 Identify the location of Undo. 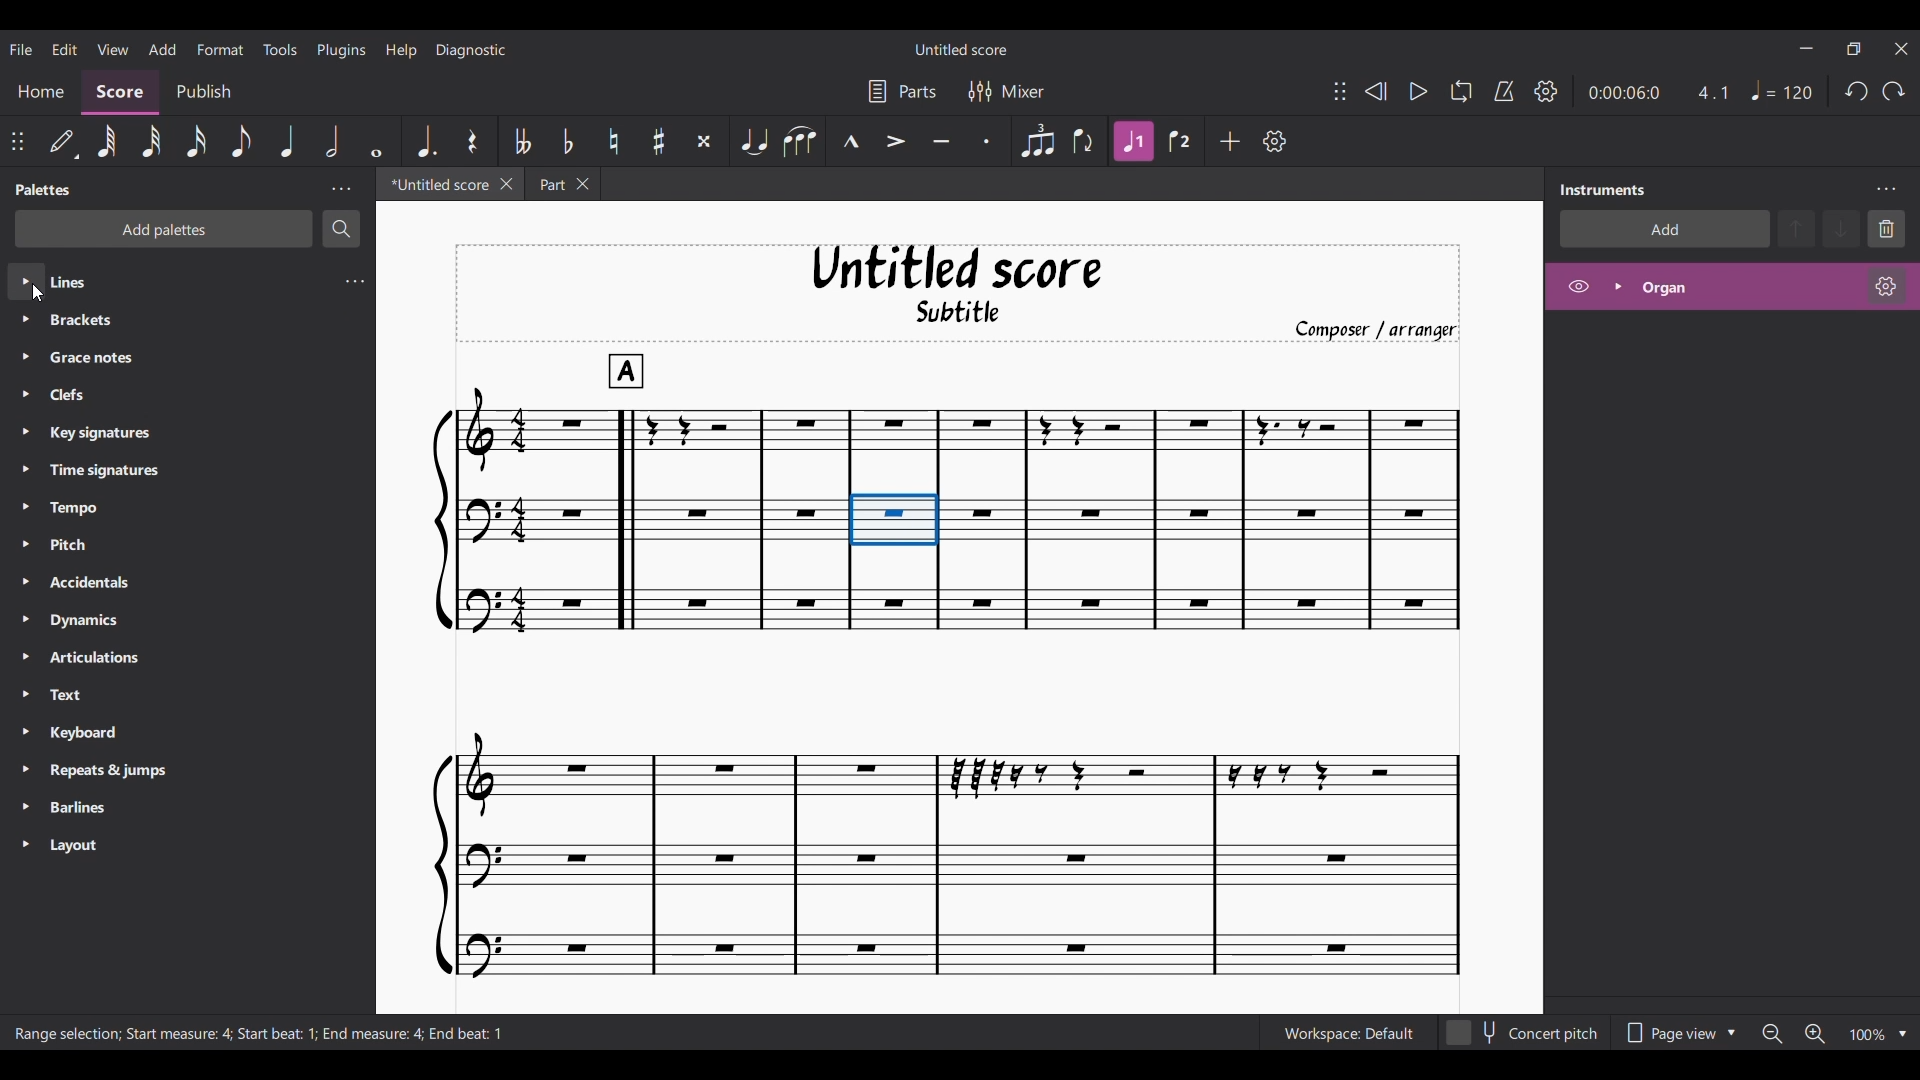
(1857, 91).